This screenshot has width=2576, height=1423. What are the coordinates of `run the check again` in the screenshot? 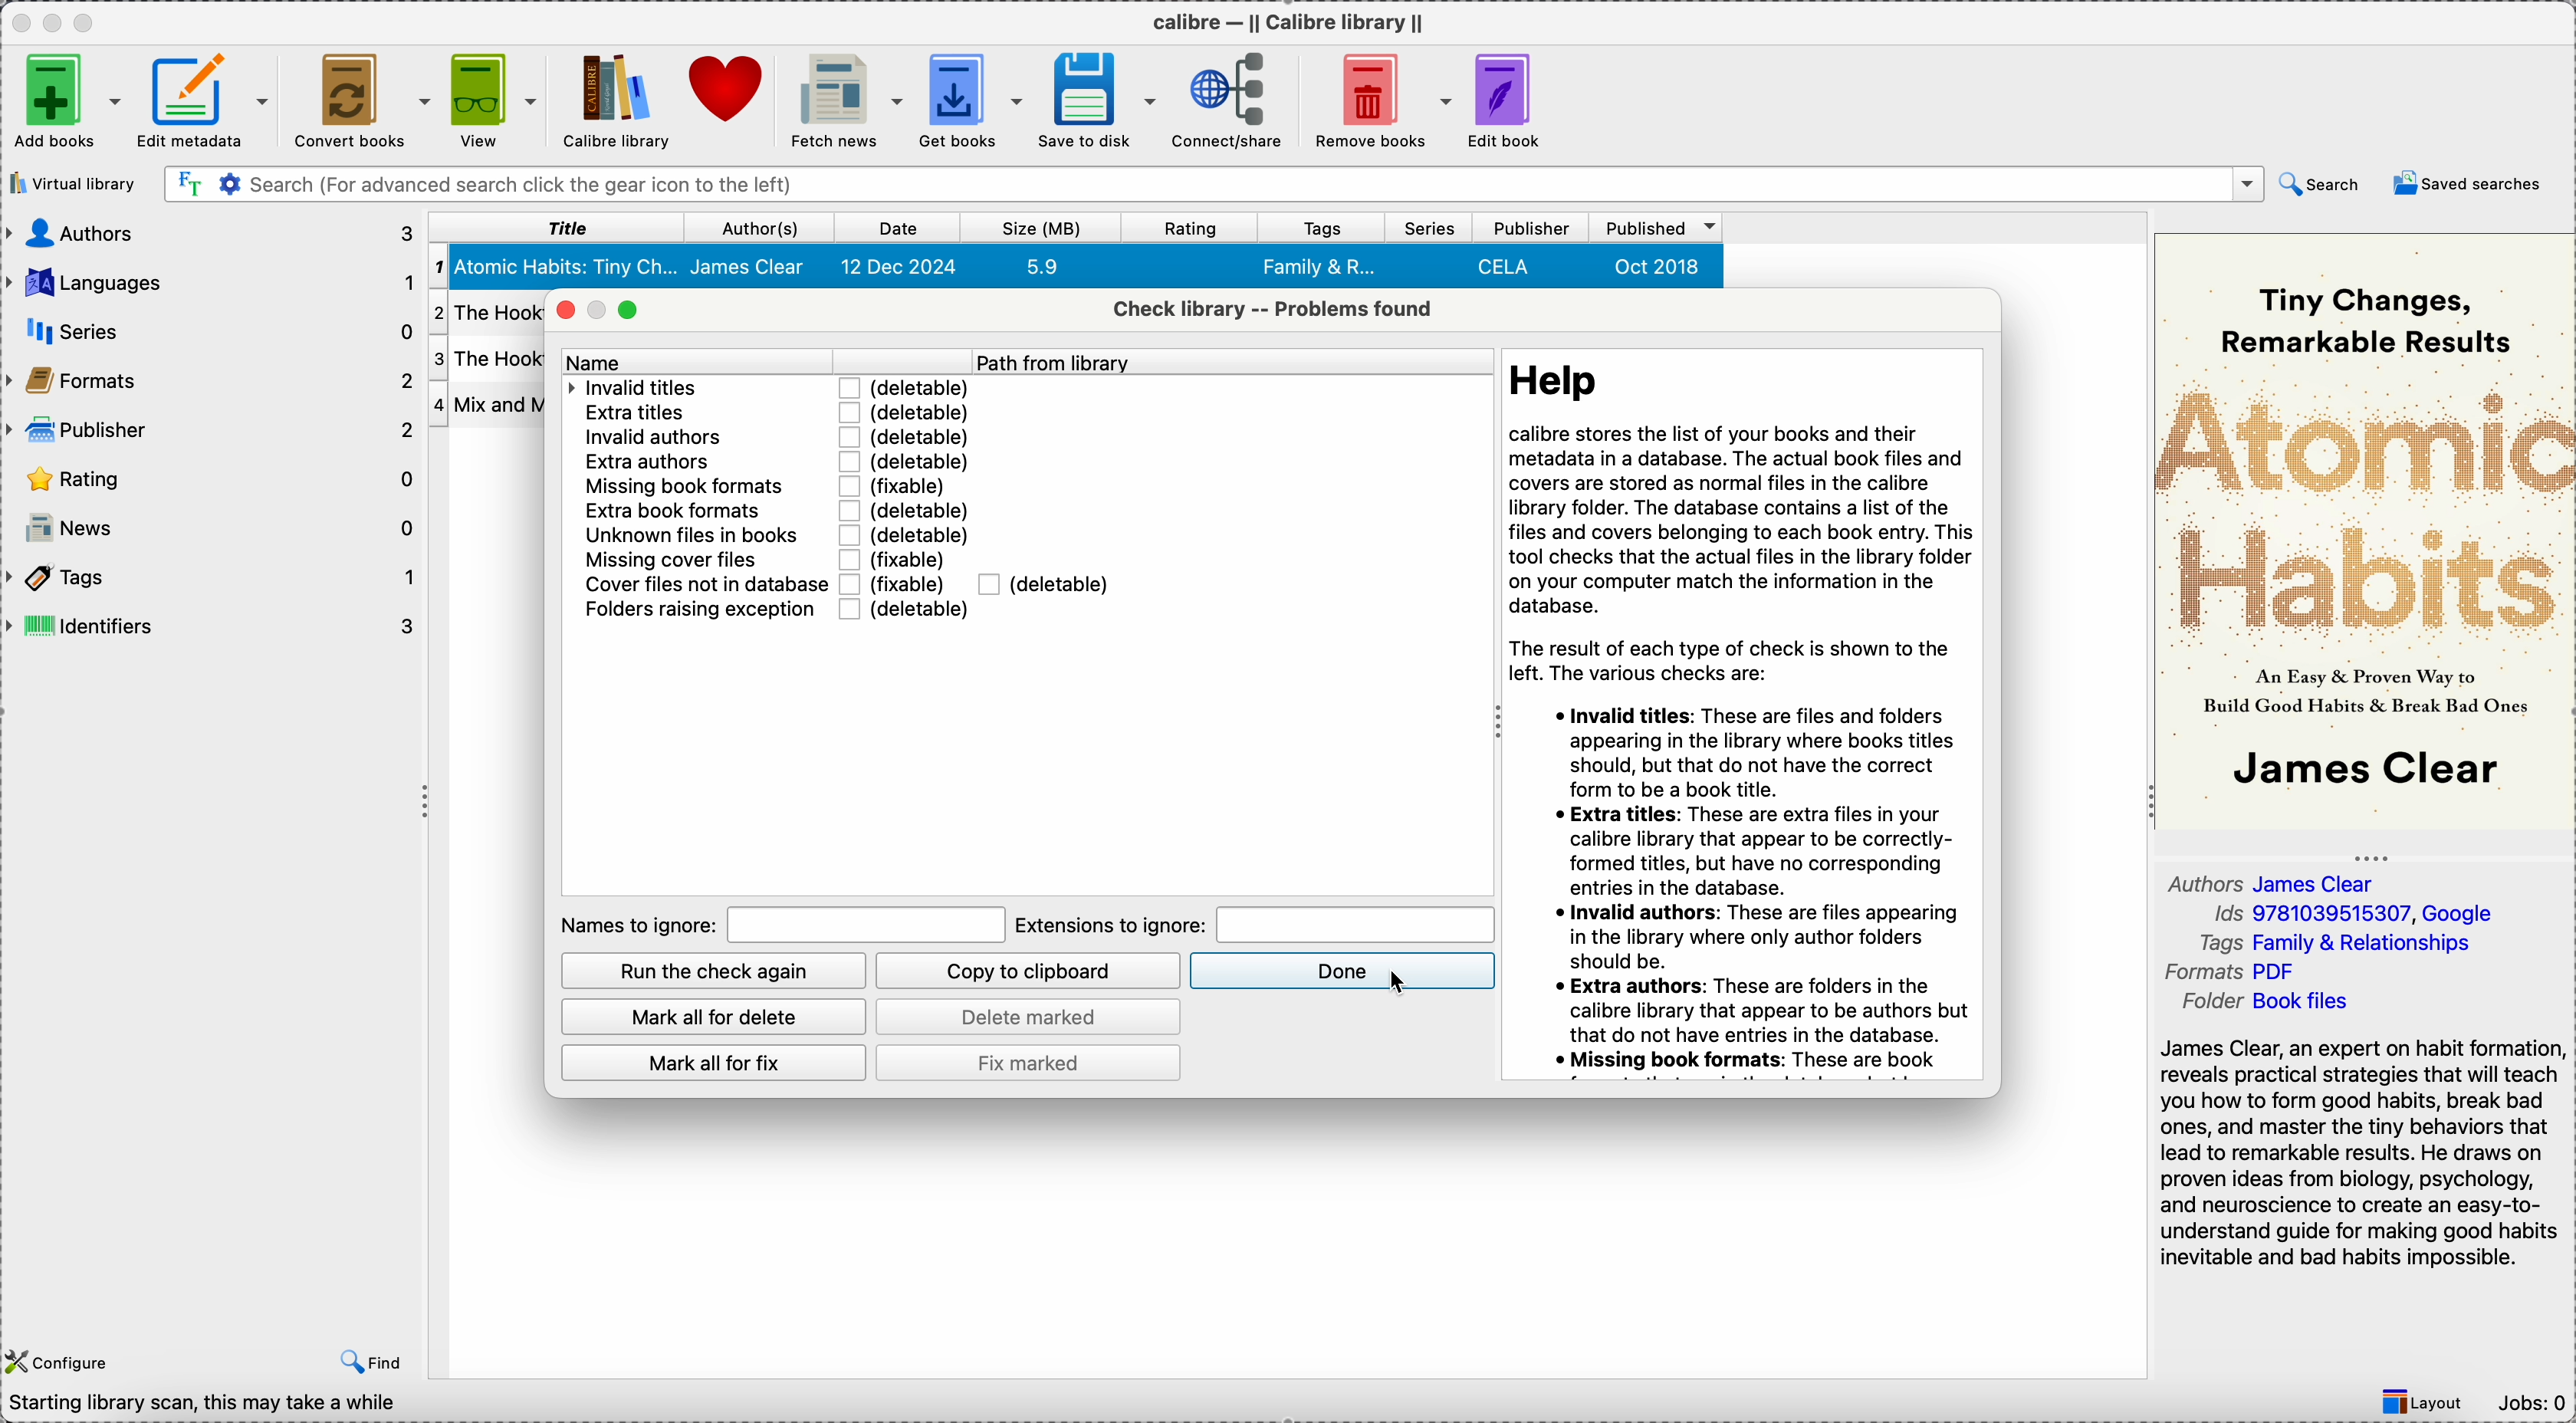 It's located at (716, 971).